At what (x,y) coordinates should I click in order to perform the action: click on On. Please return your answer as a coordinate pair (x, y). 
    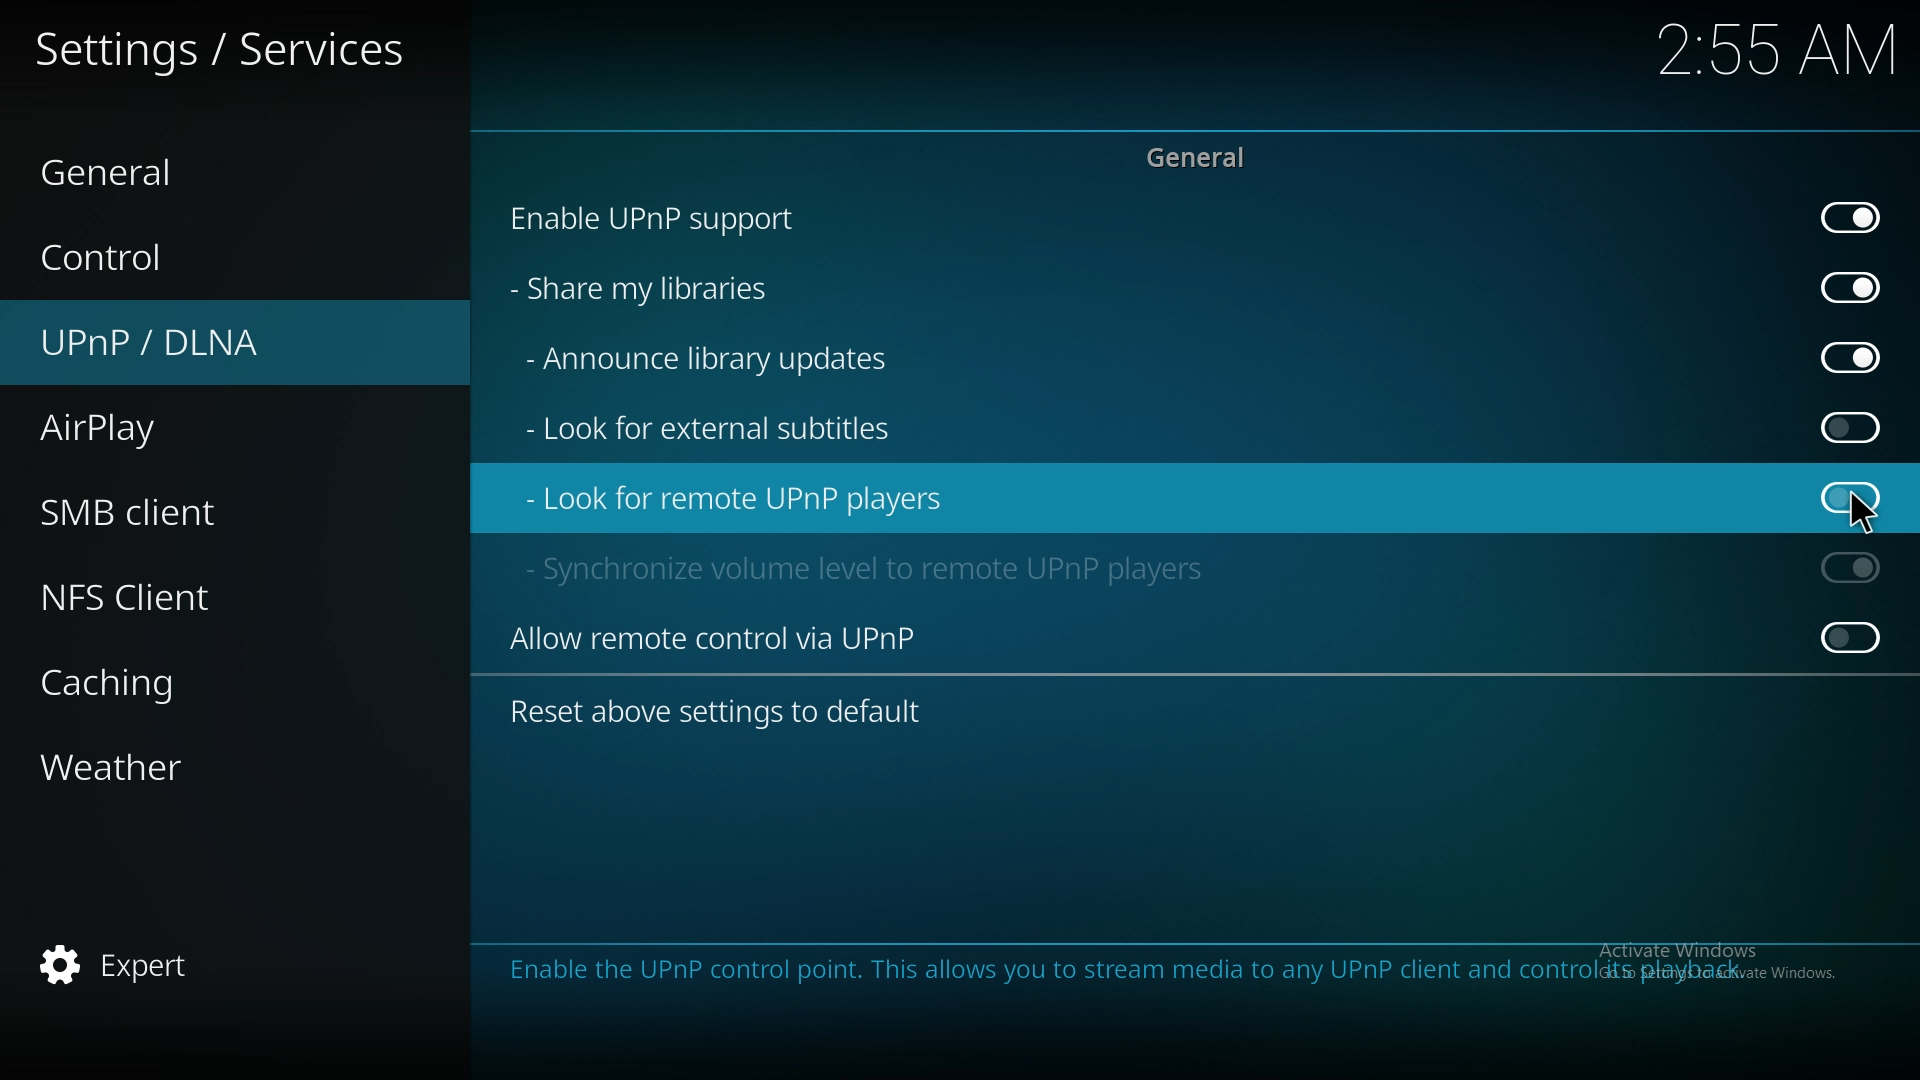
    Looking at the image, I should click on (1855, 219).